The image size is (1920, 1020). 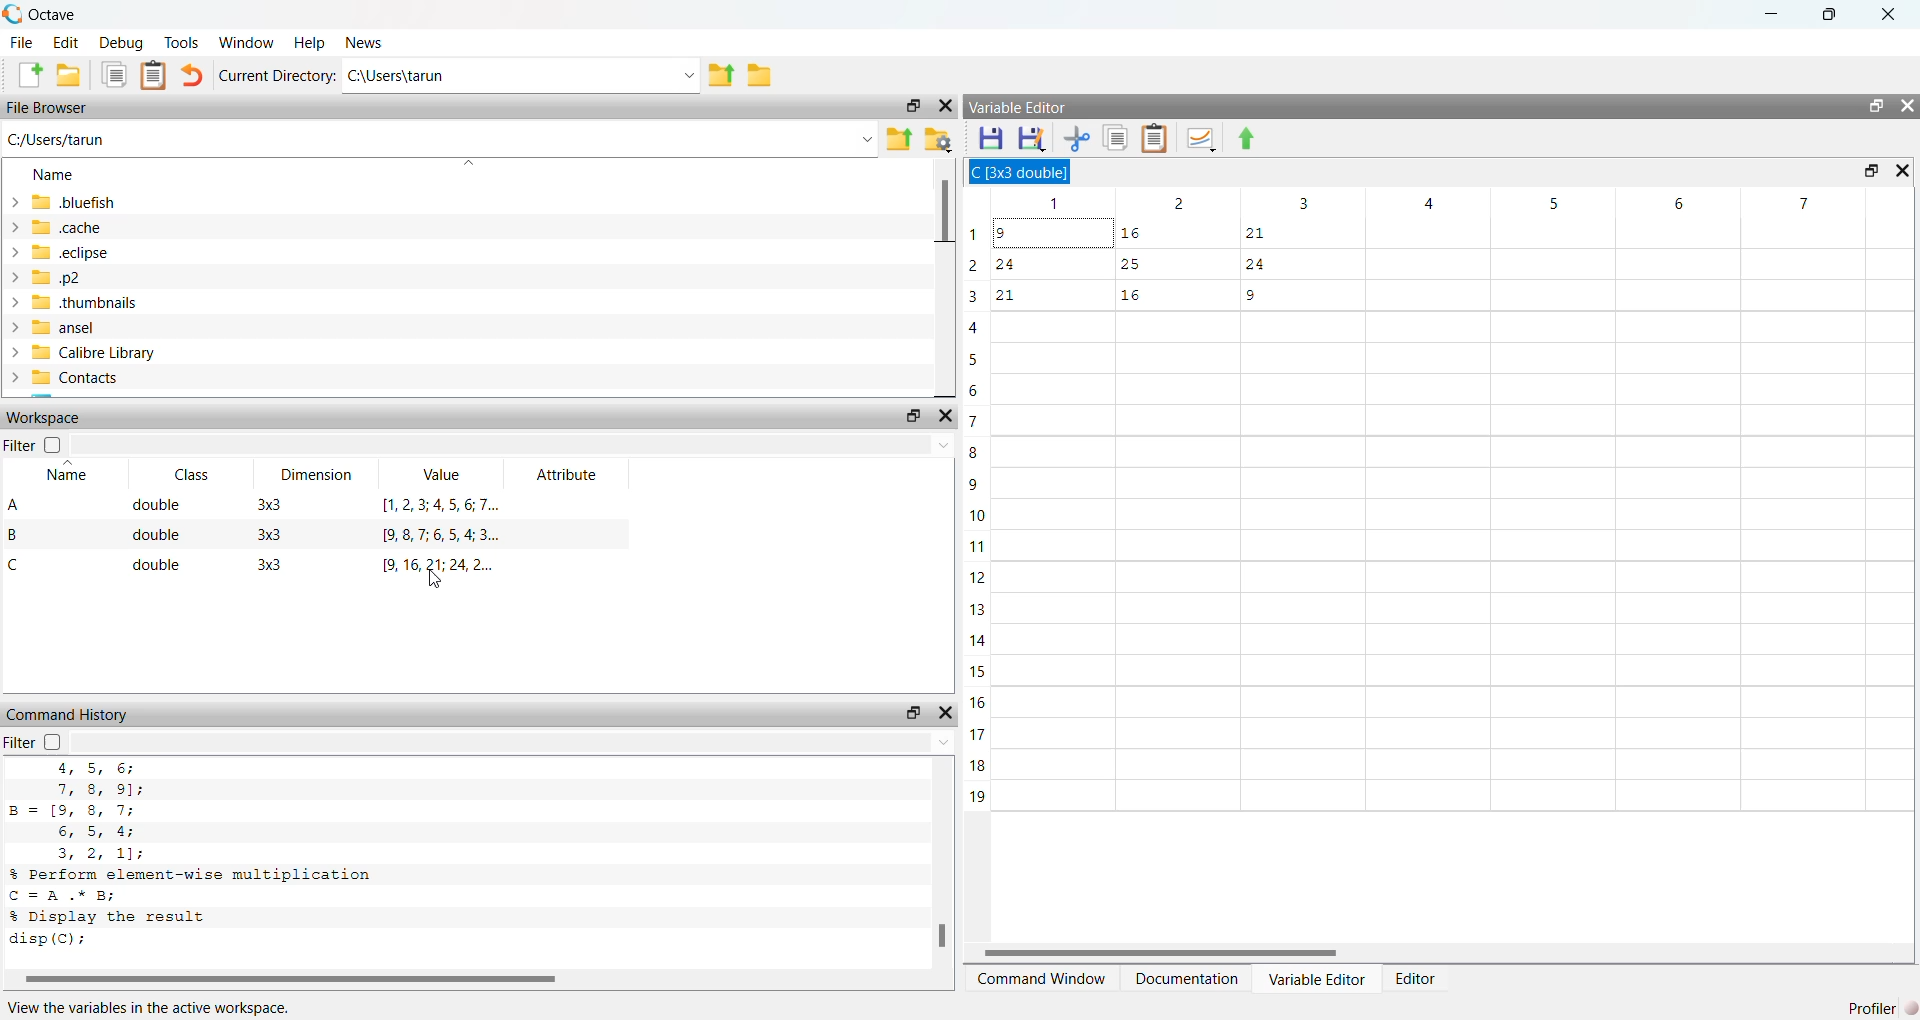 I want to click on Save As, so click(x=1032, y=138).